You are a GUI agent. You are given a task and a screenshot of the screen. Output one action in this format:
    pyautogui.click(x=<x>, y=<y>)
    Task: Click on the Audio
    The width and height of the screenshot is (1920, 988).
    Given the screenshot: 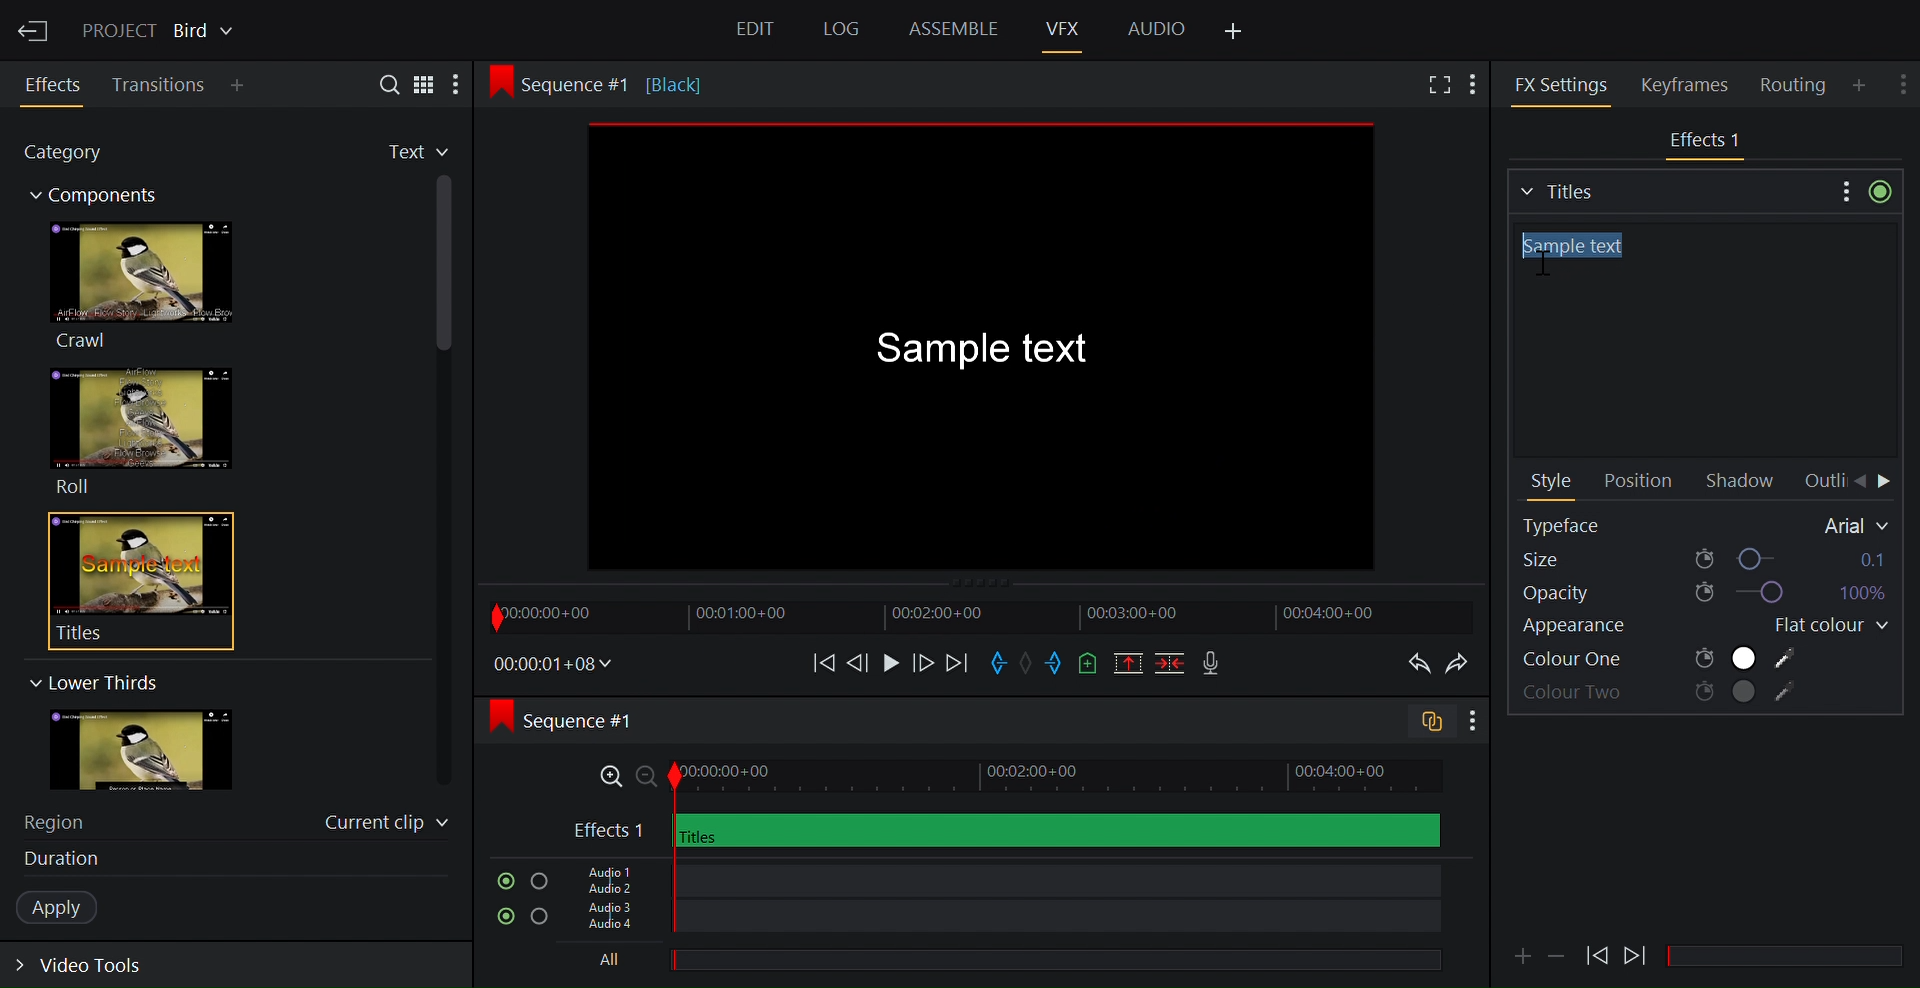 What is the action you would take?
    pyautogui.click(x=1156, y=27)
    